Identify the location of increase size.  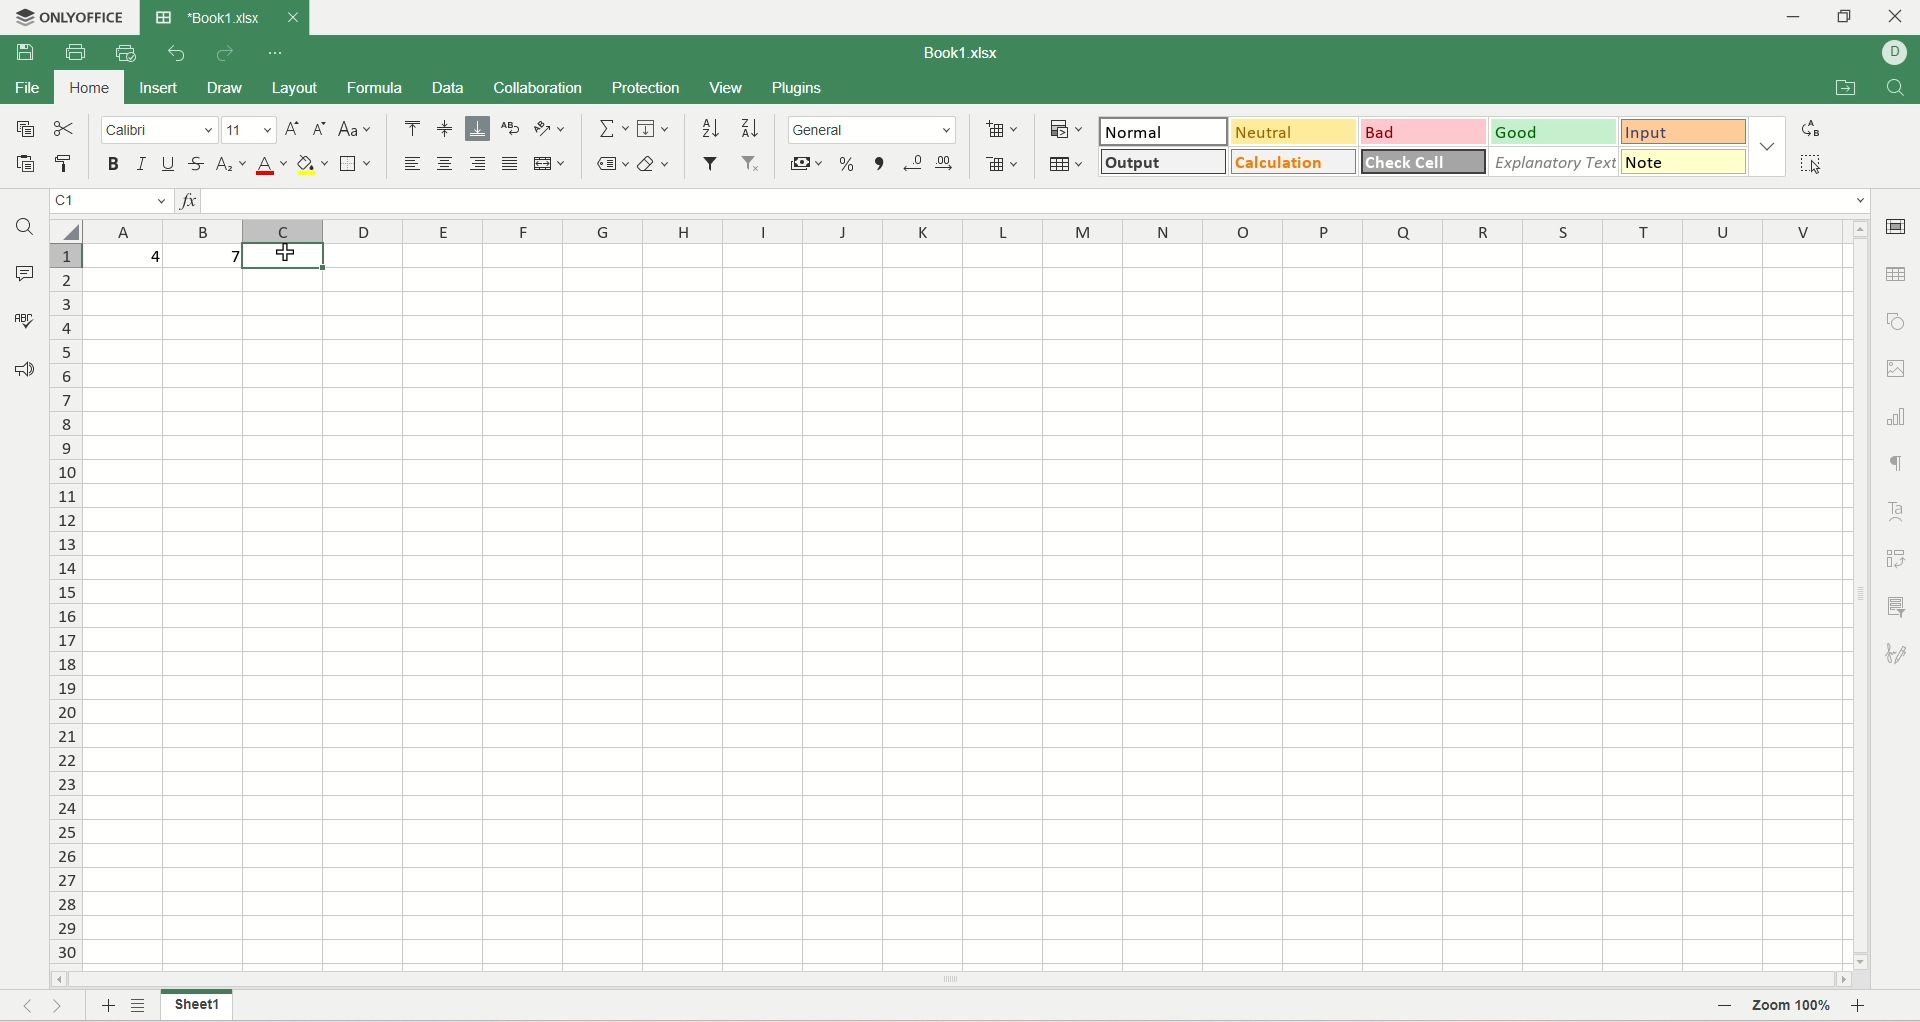
(294, 129).